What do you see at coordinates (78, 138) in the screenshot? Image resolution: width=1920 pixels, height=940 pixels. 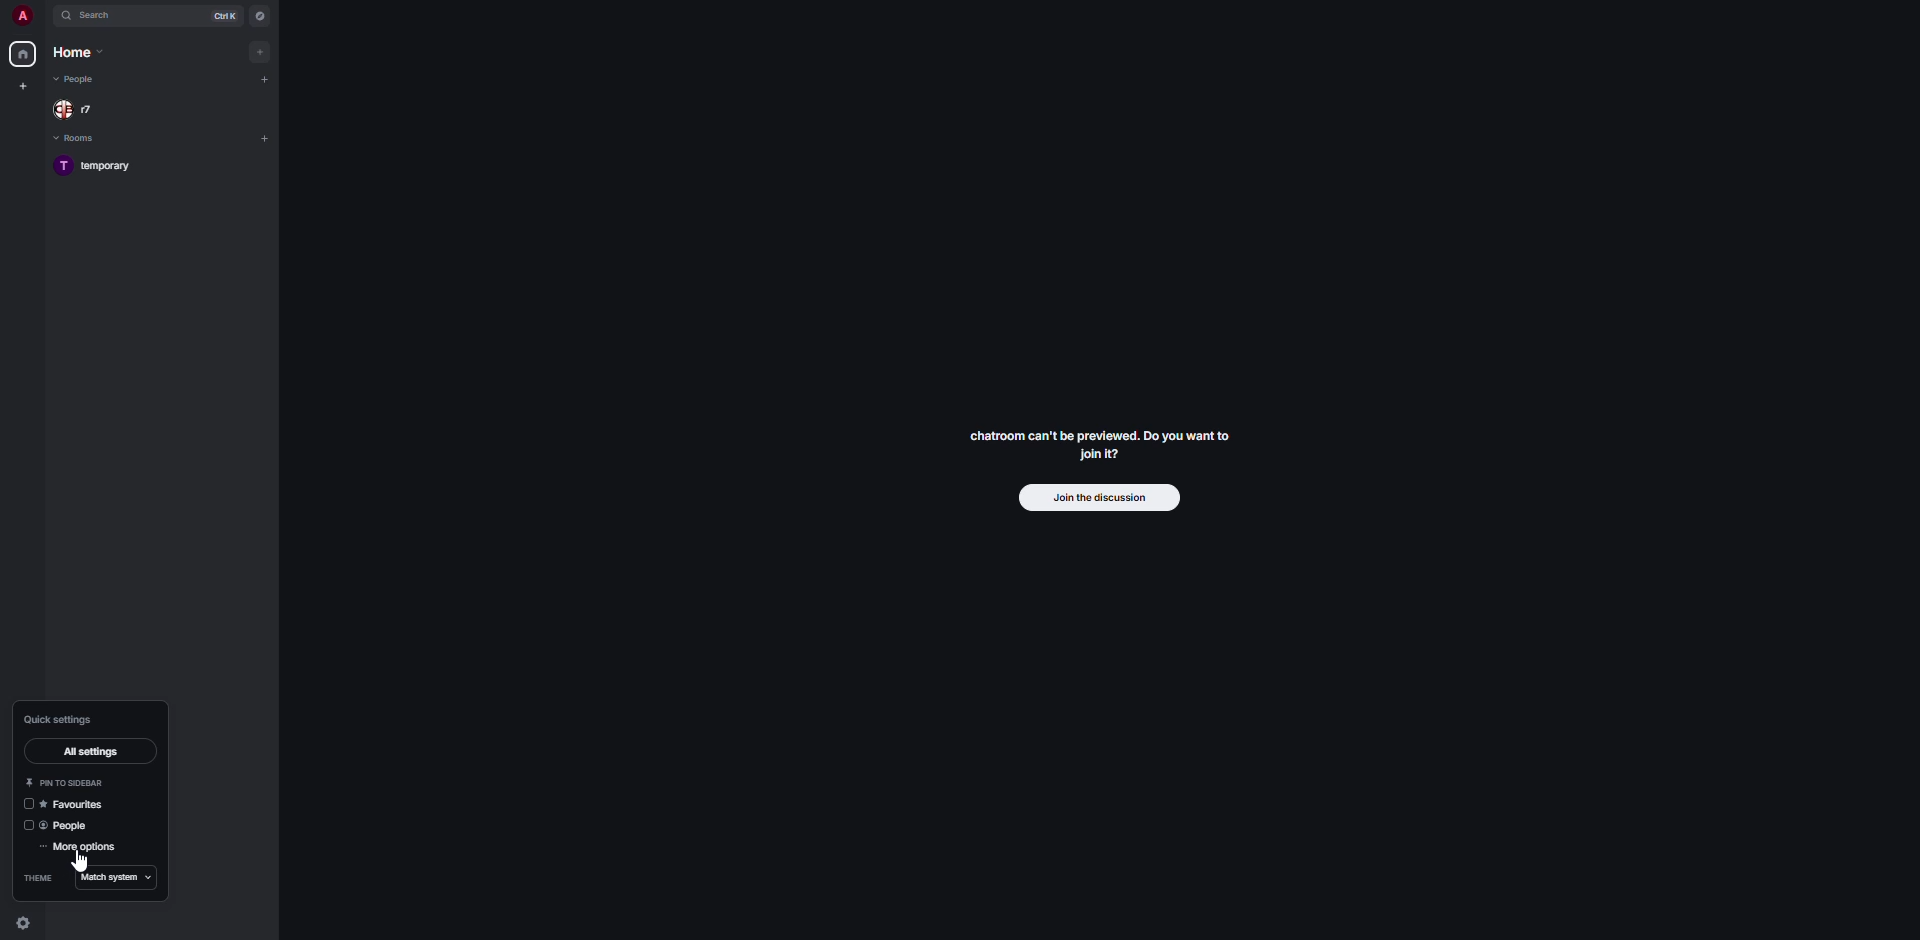 I see `rooms` at bounding box center [78, 138].